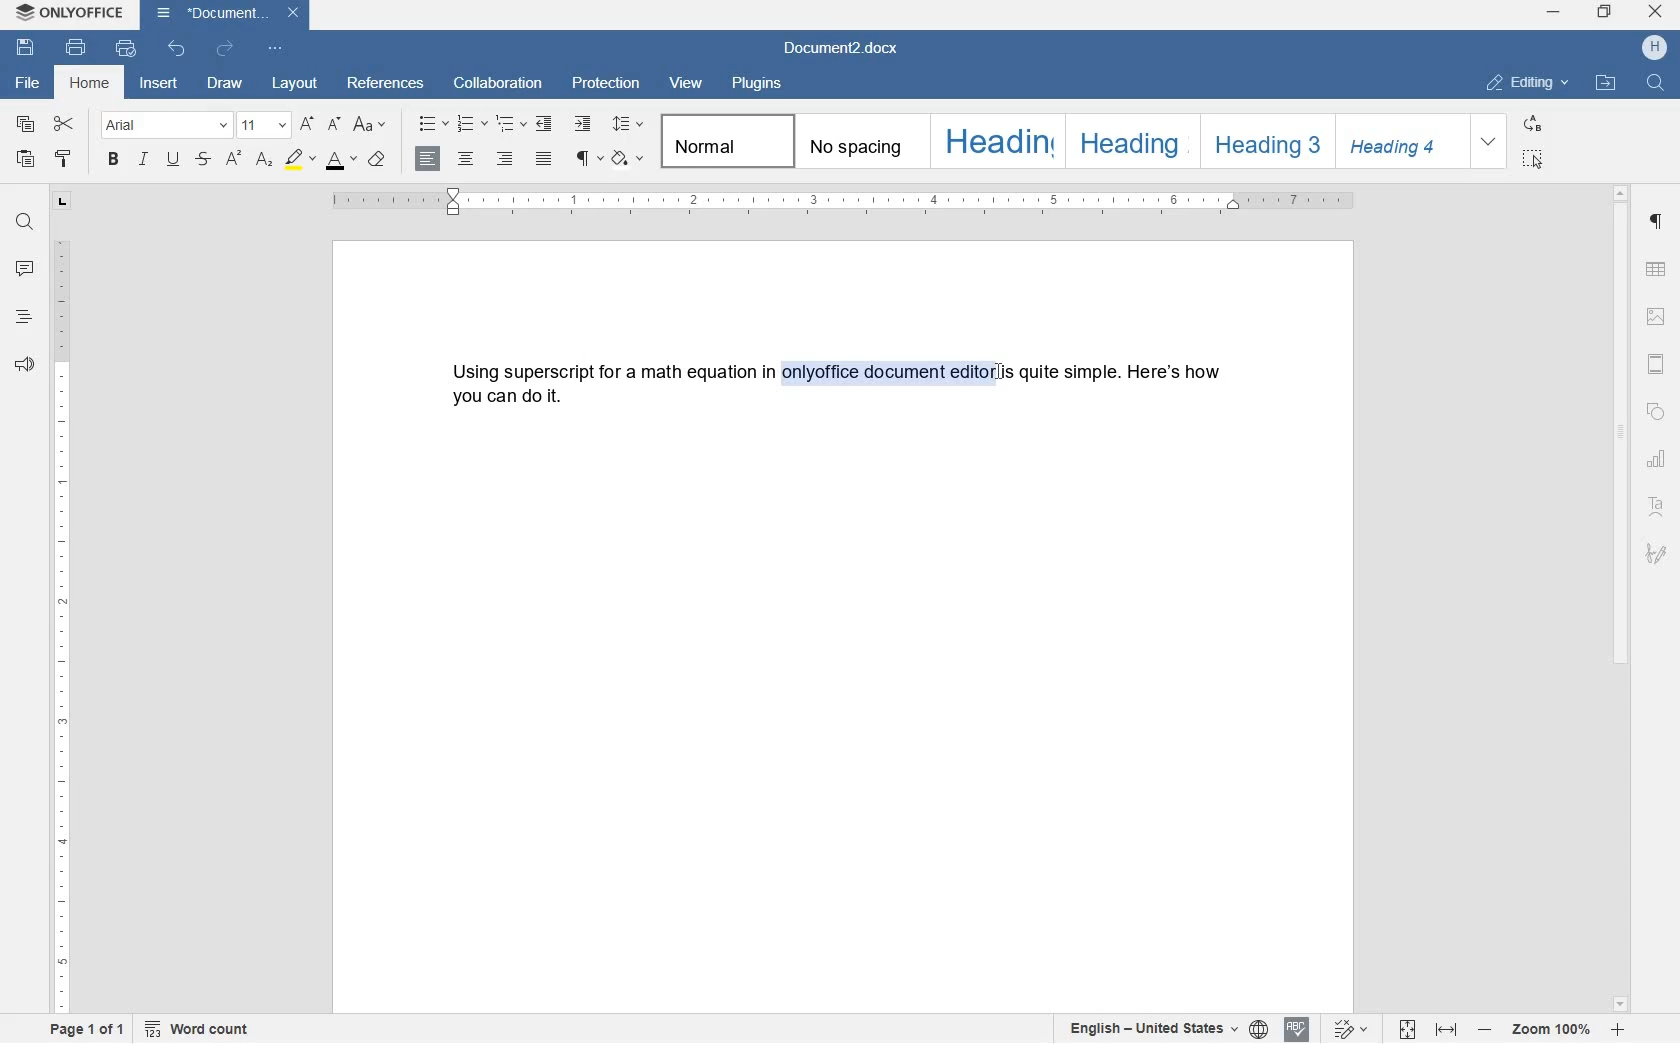  I want to click on increase indent, so click(582, 124).